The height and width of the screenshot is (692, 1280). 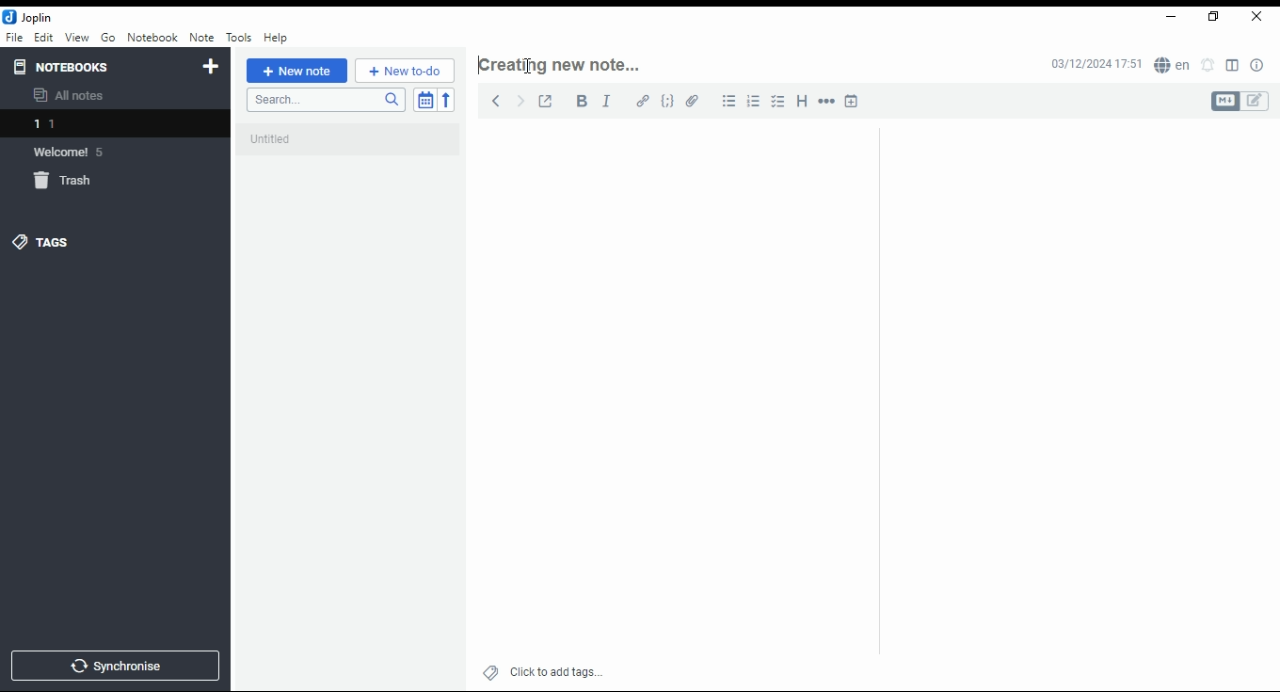 I want to click on code, so click(x=669, y=103).